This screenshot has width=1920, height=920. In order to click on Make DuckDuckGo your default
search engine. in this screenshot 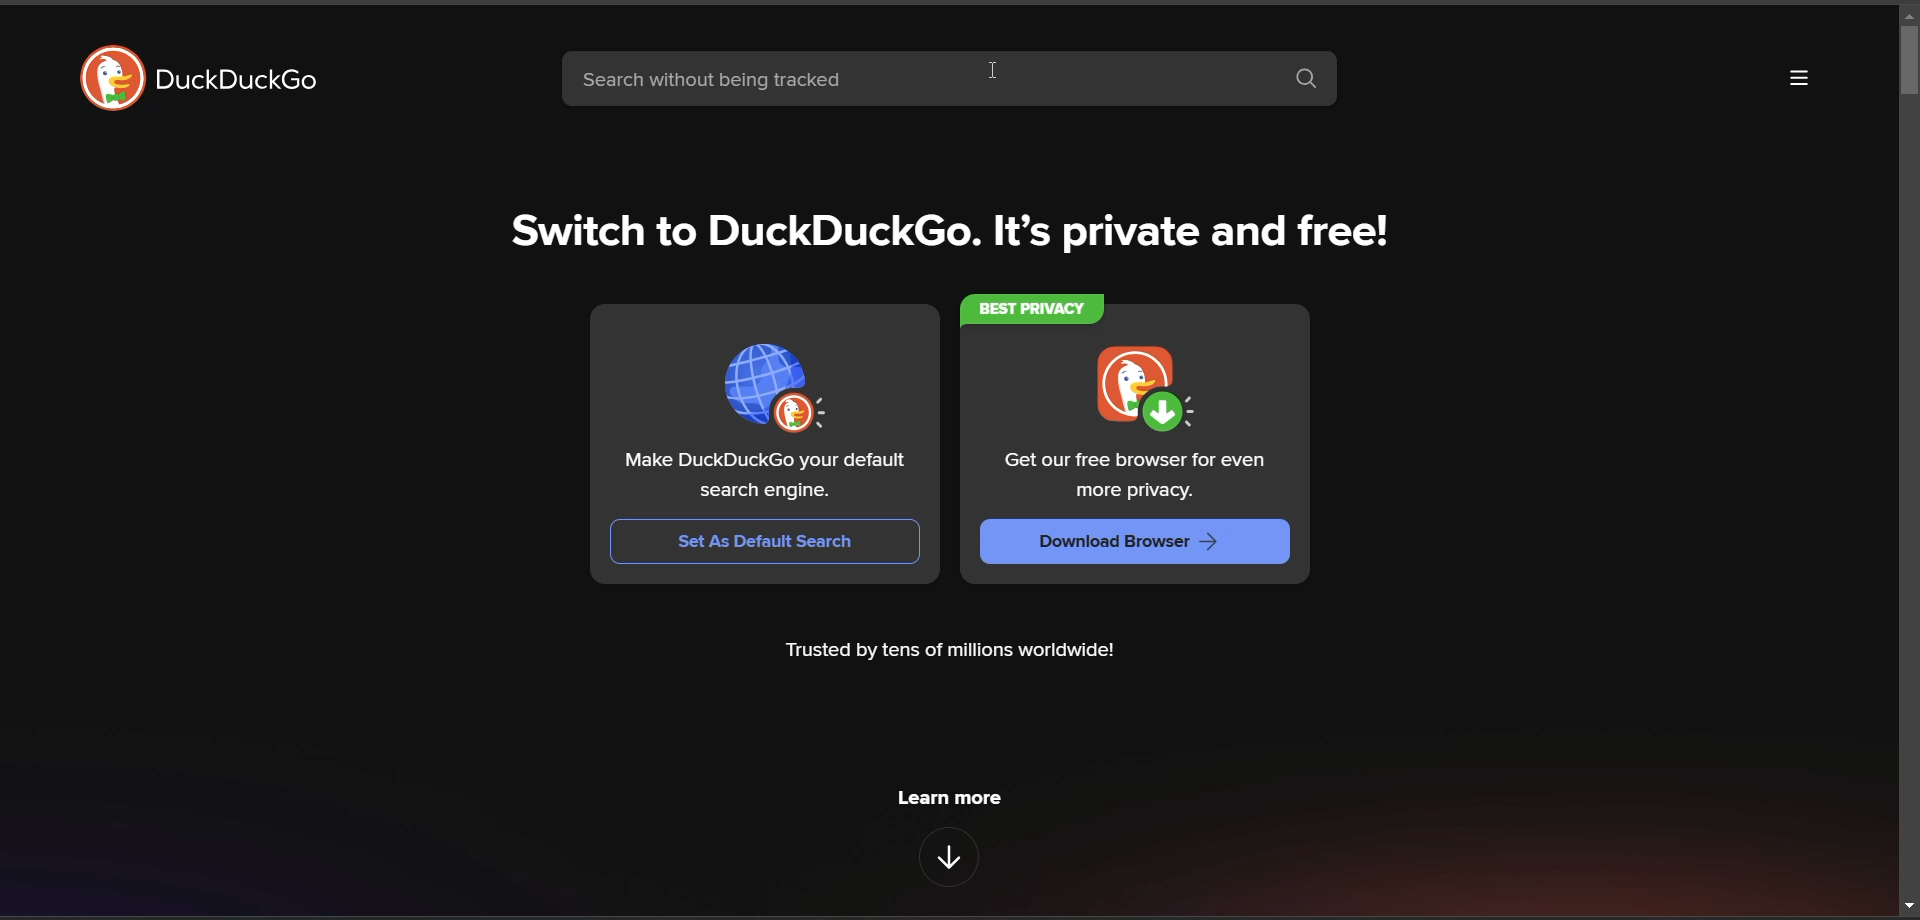, I will do `click(773, 479)`.